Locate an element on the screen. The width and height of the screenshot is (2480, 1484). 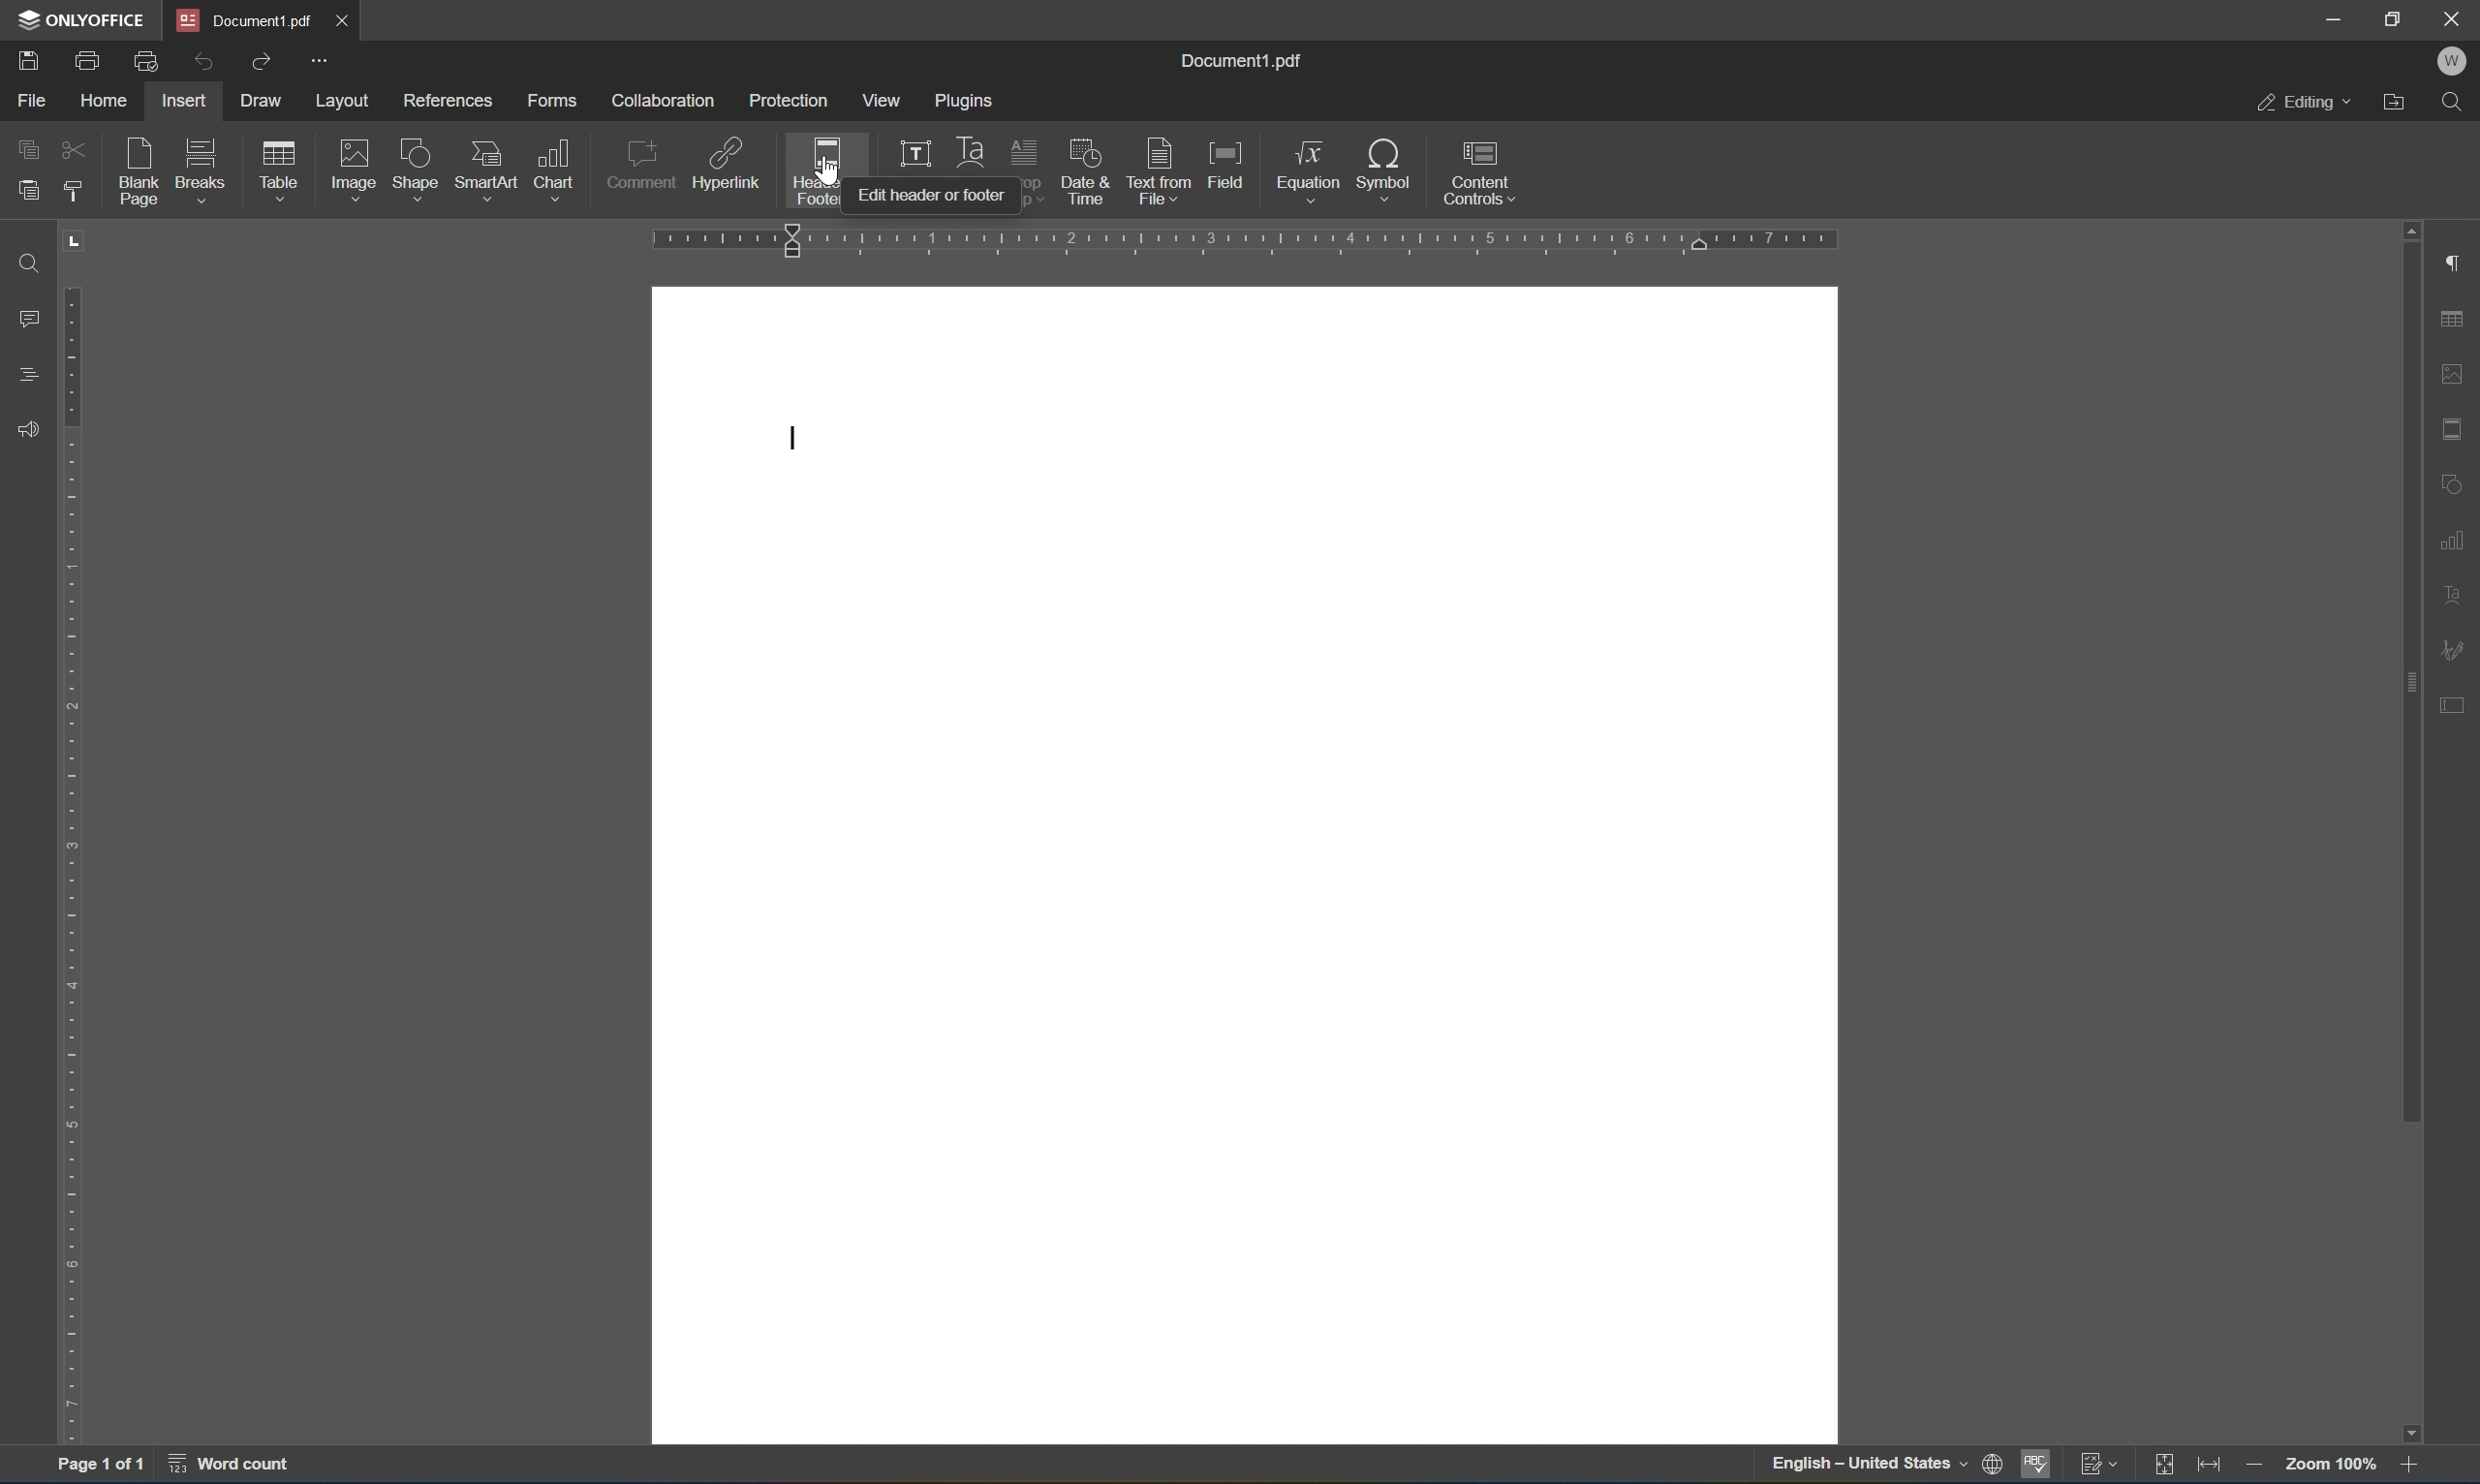
pointer cursor is located at coordinates (825, 180).